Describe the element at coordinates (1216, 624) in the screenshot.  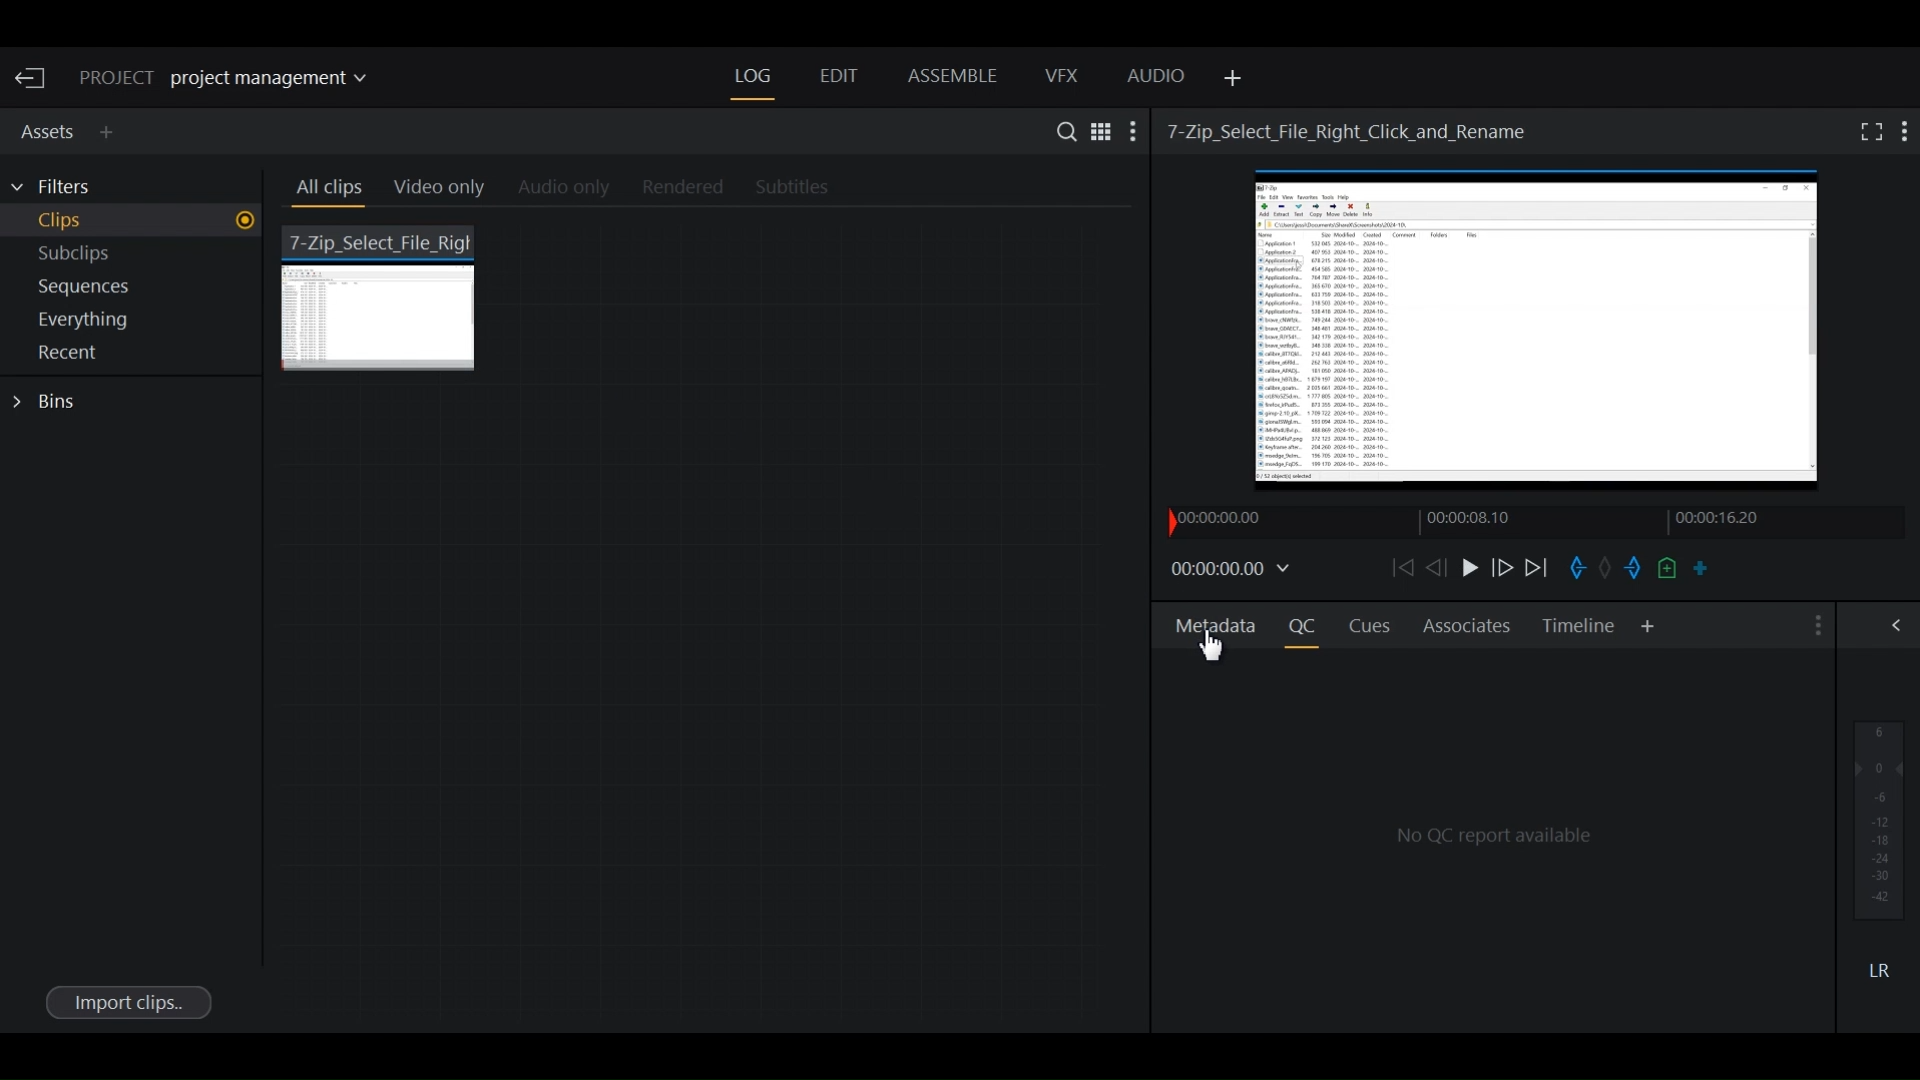
I see `Metadata` at that location.